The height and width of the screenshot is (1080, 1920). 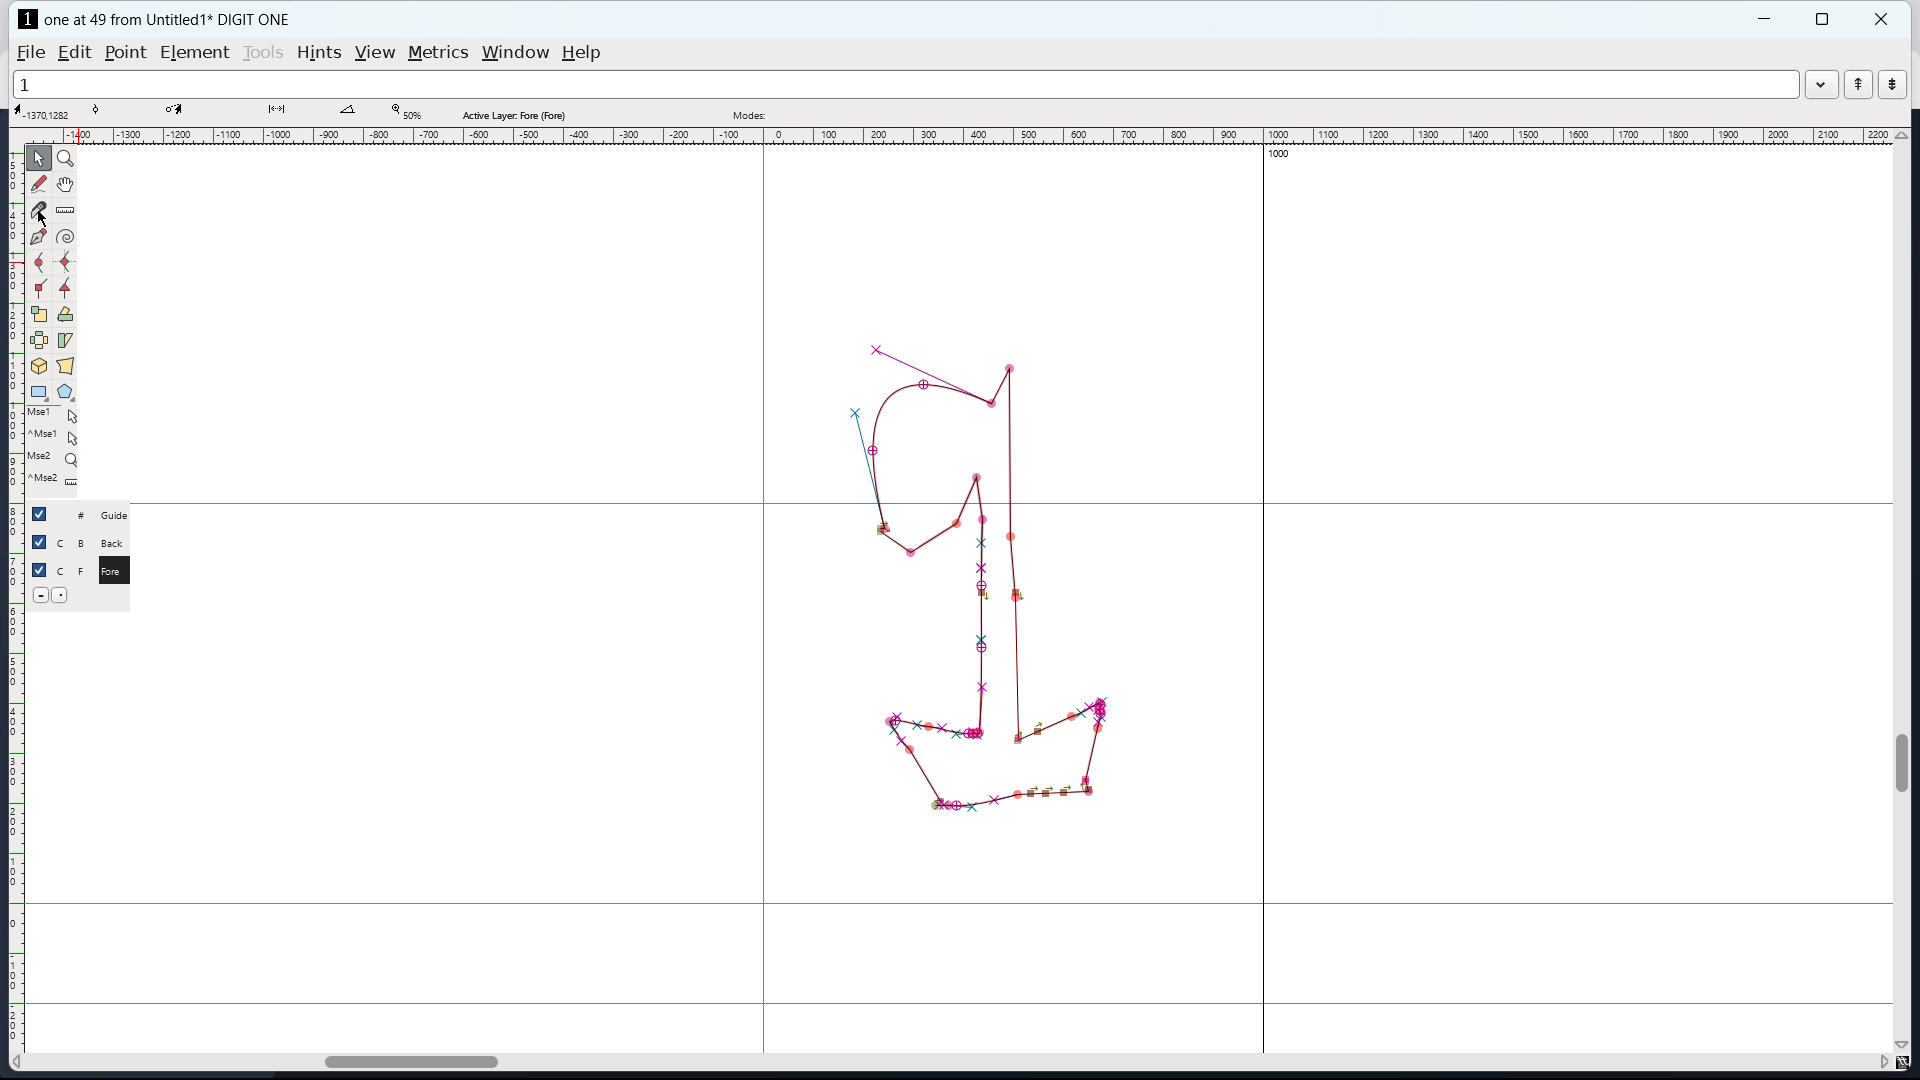 What do you see at coordinates (1883, 19) in the screenshot?
I see `close` at bounding box center [1883, 19].